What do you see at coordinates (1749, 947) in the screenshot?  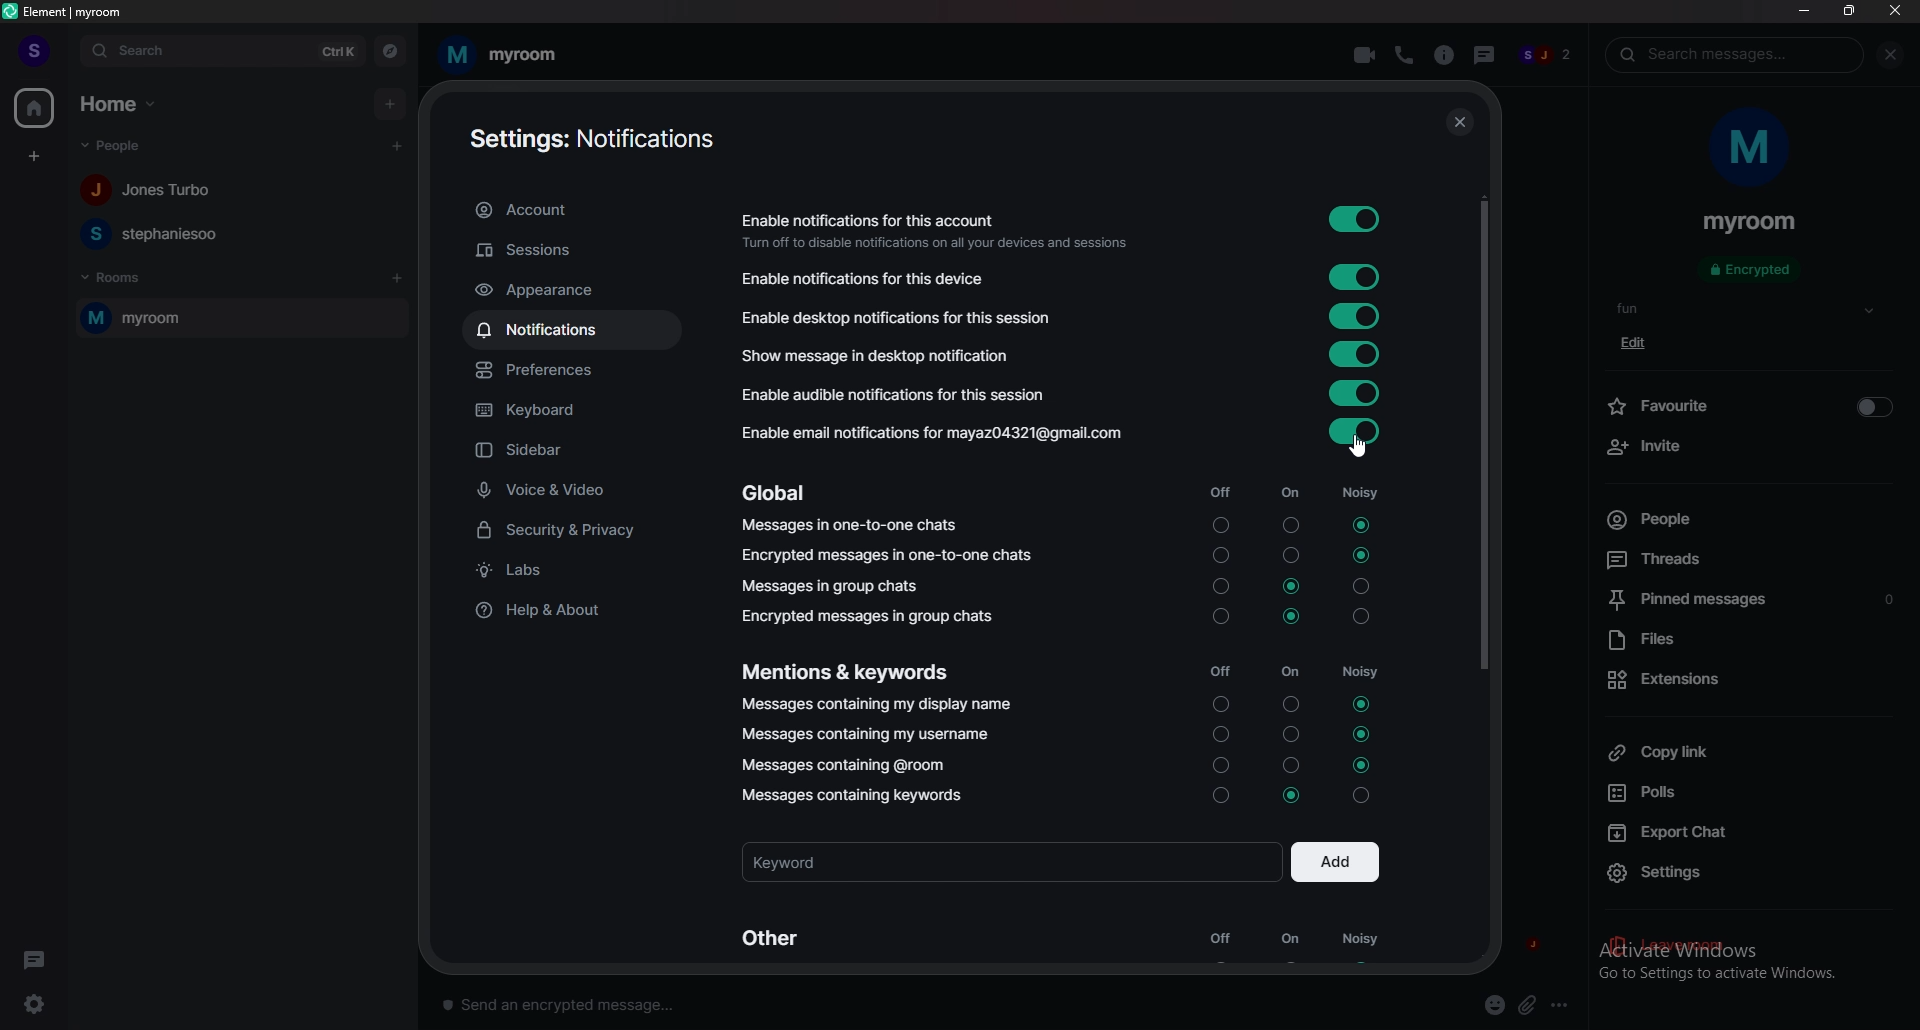 I see `leave room` at bounding box center [1749, 947].